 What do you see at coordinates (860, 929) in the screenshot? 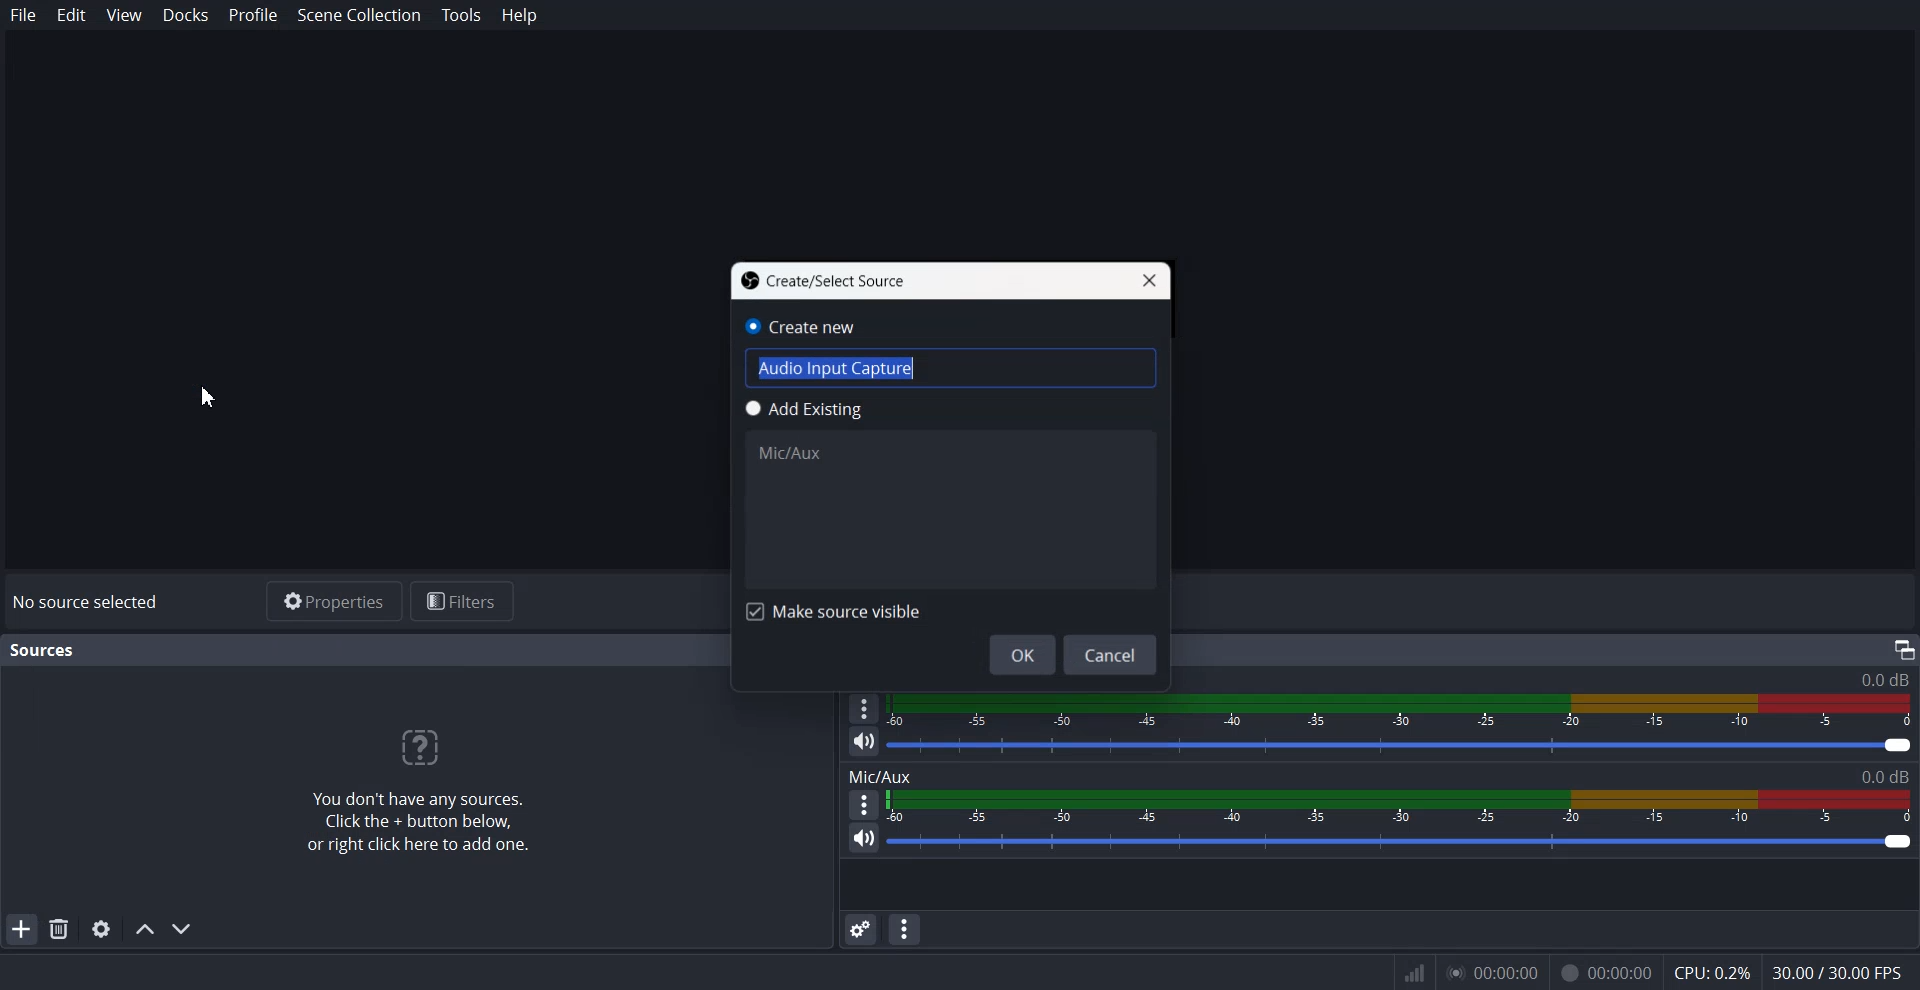
I see `Advance audio properties` at bounding box center [860, 929].